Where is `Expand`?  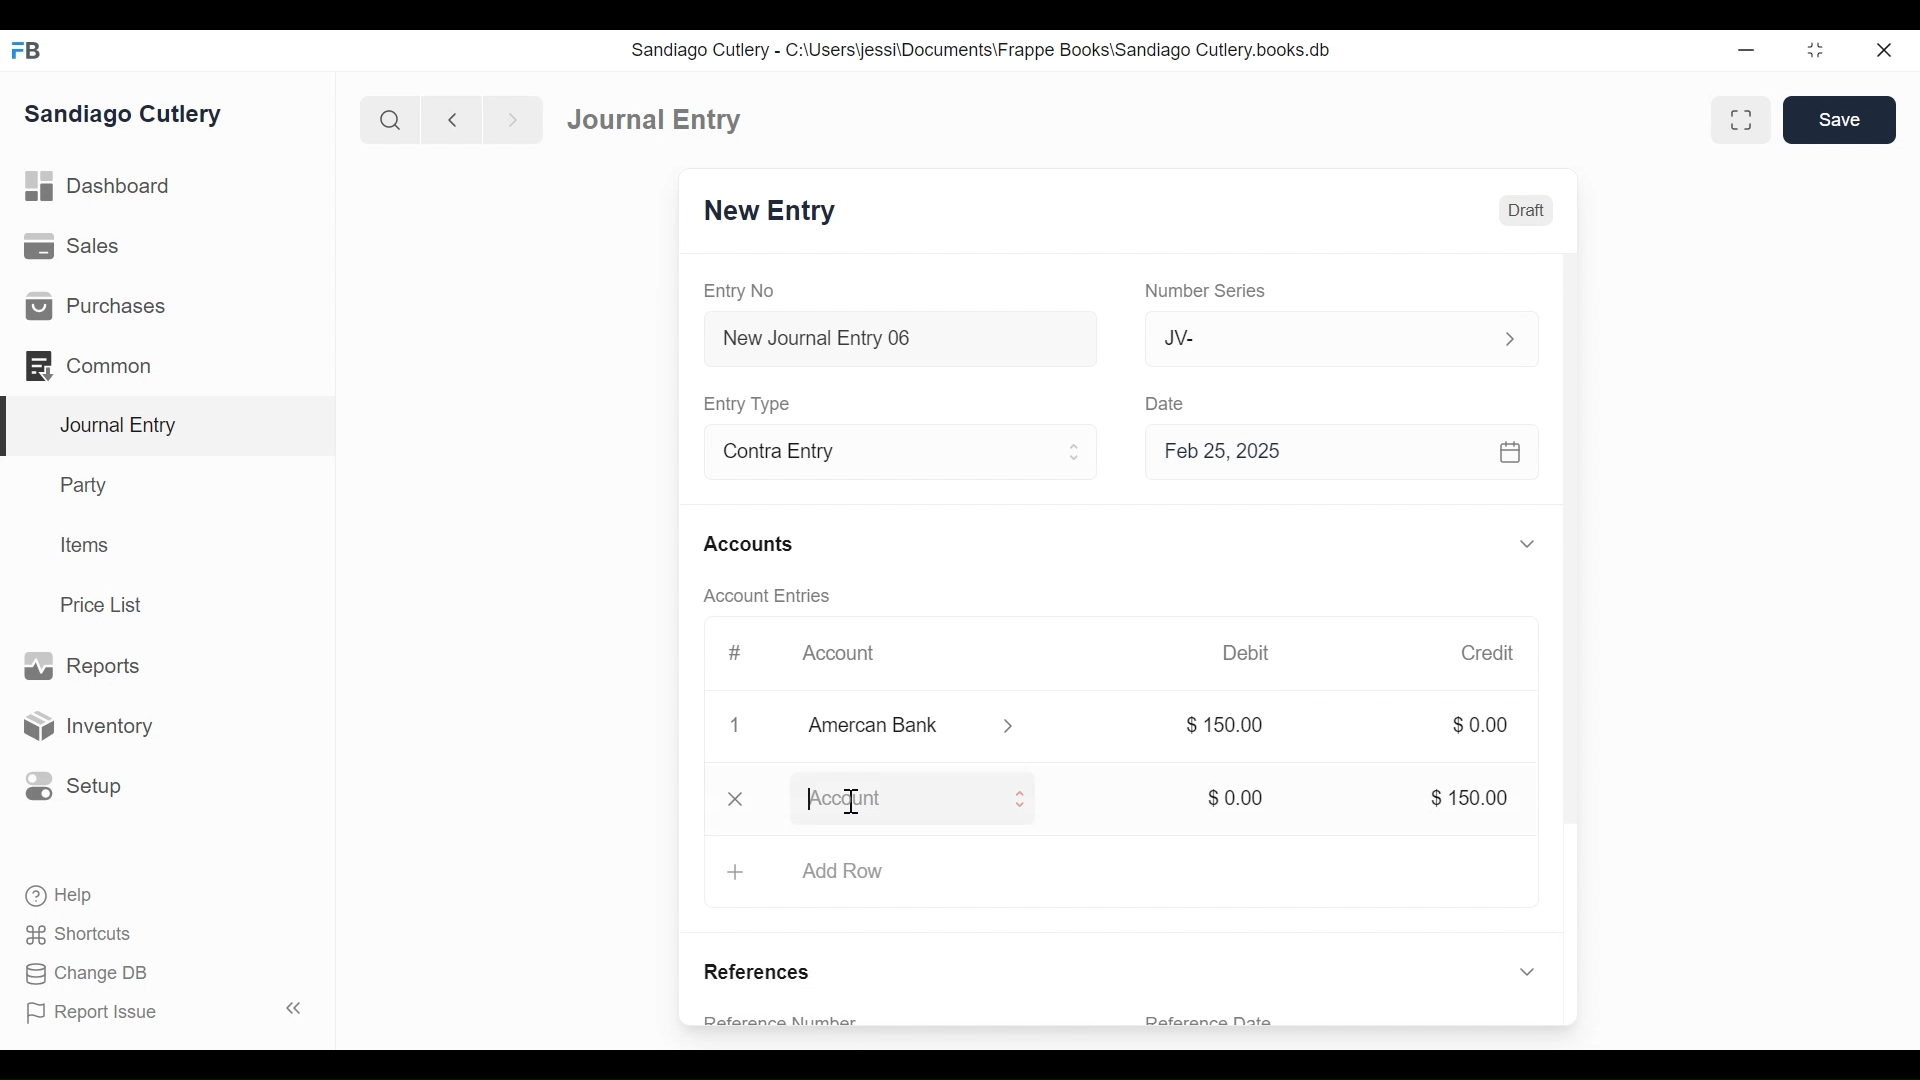
Expand is located at coordinates (1527, 899).